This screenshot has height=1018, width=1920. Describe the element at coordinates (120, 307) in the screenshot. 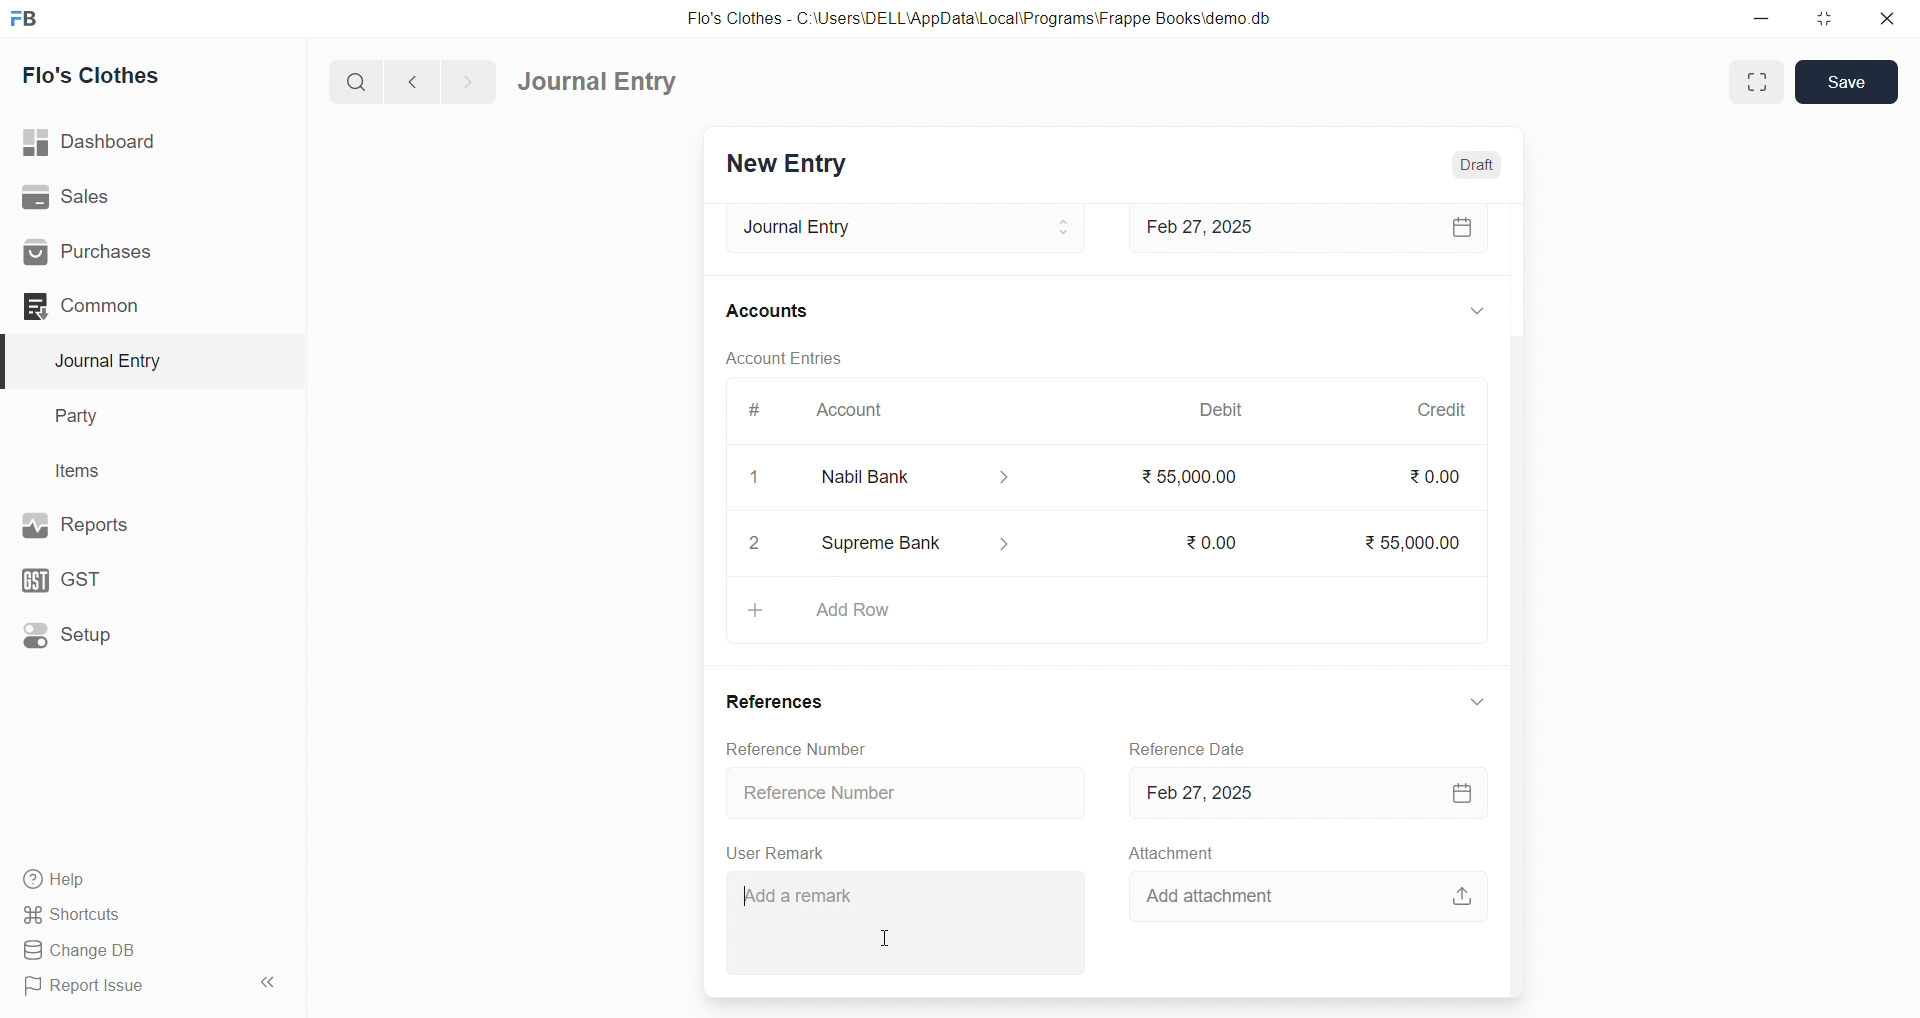

I see `Common` at that location.